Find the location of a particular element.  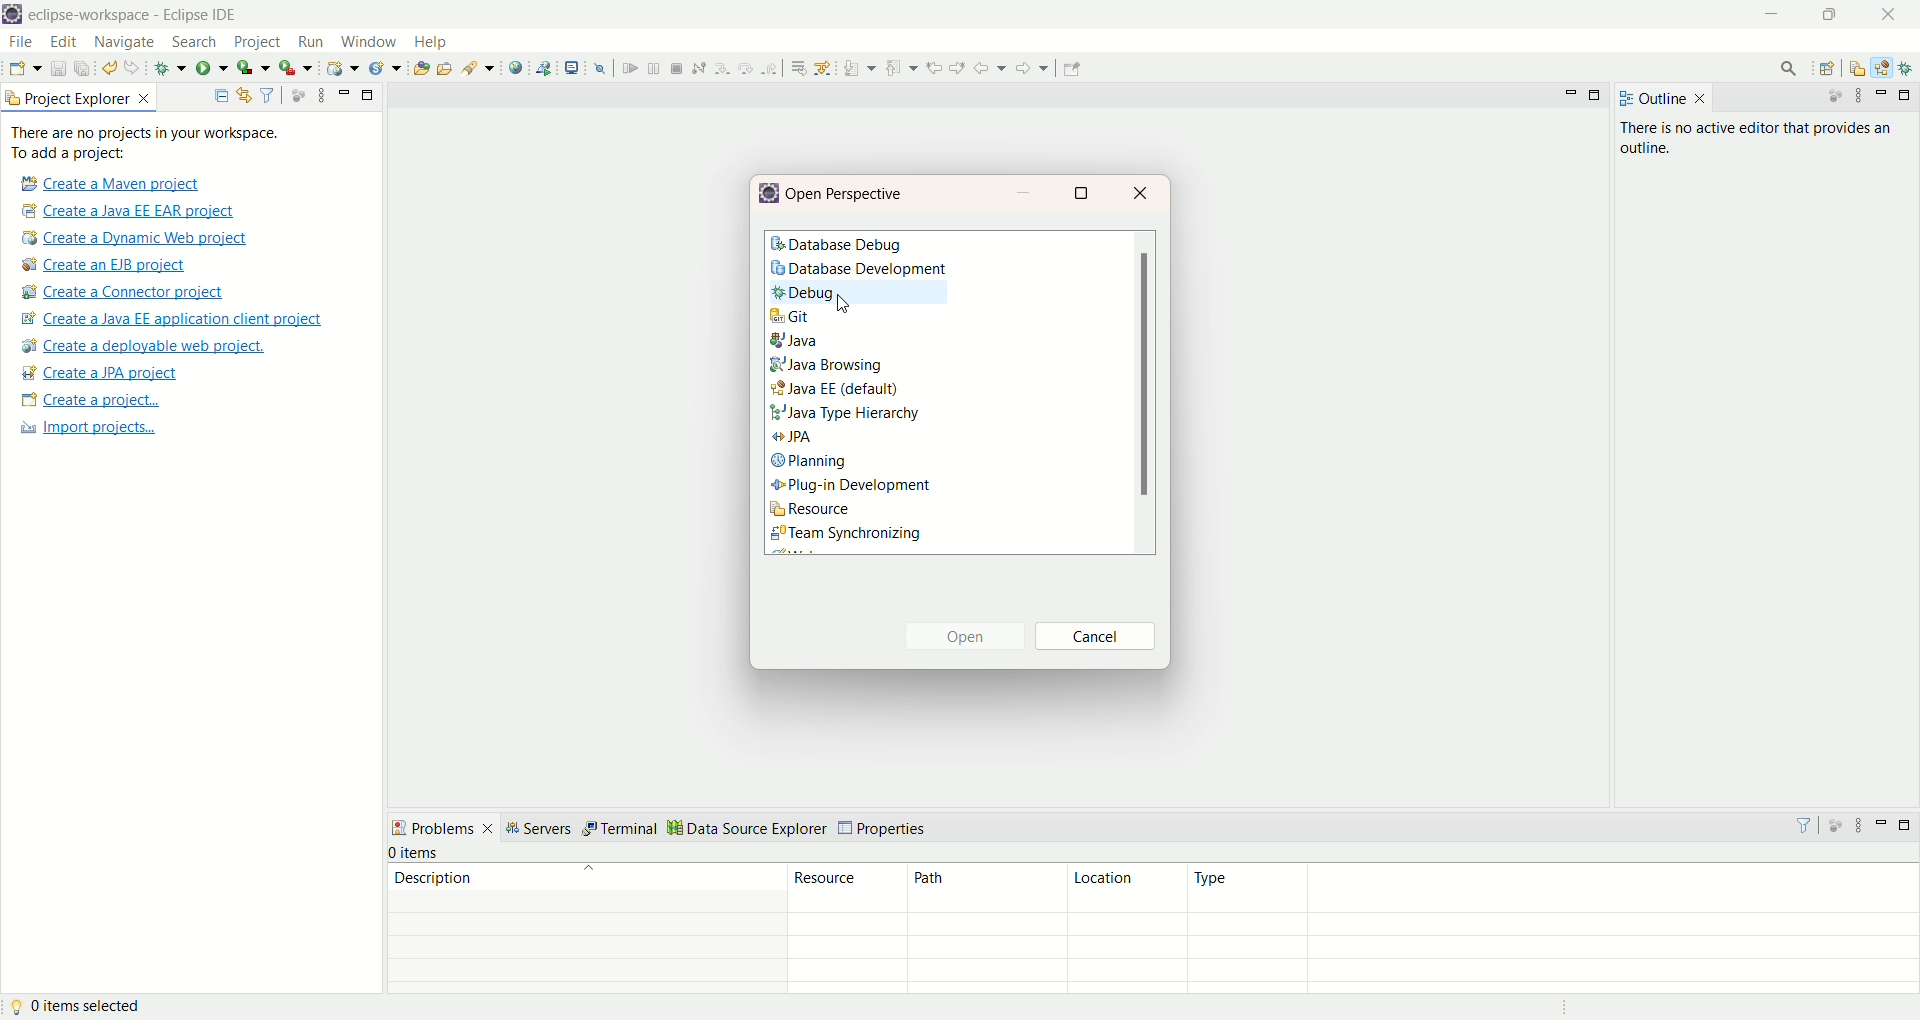

open a terminal is located at coordinates (570, 67).